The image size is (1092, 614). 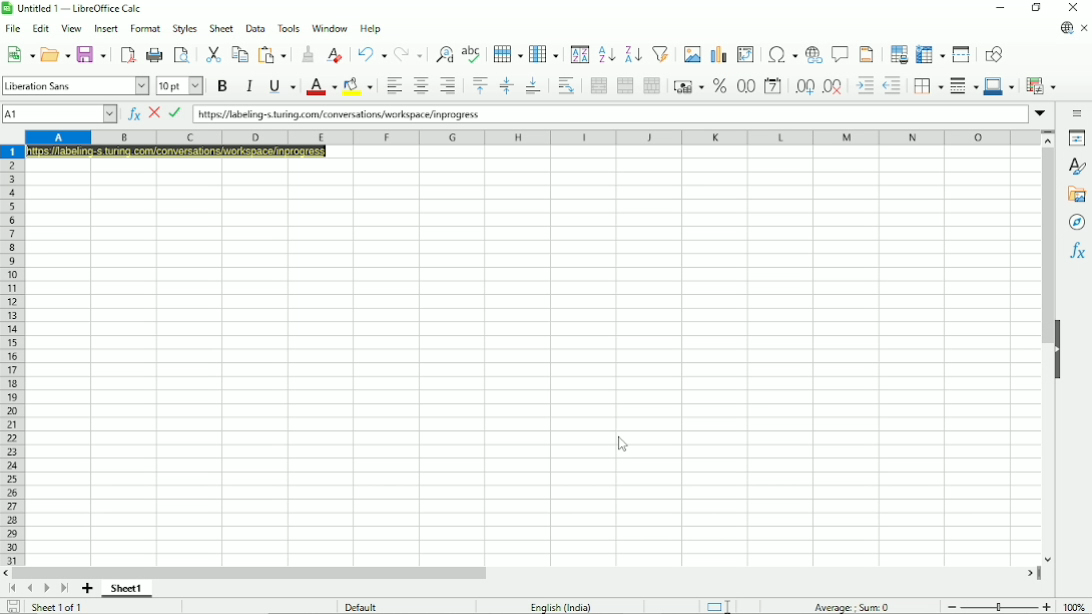 What do you see at coordinates (961, 54) in the screenshot?
I see `Split window` at bounding box center [961, 54].